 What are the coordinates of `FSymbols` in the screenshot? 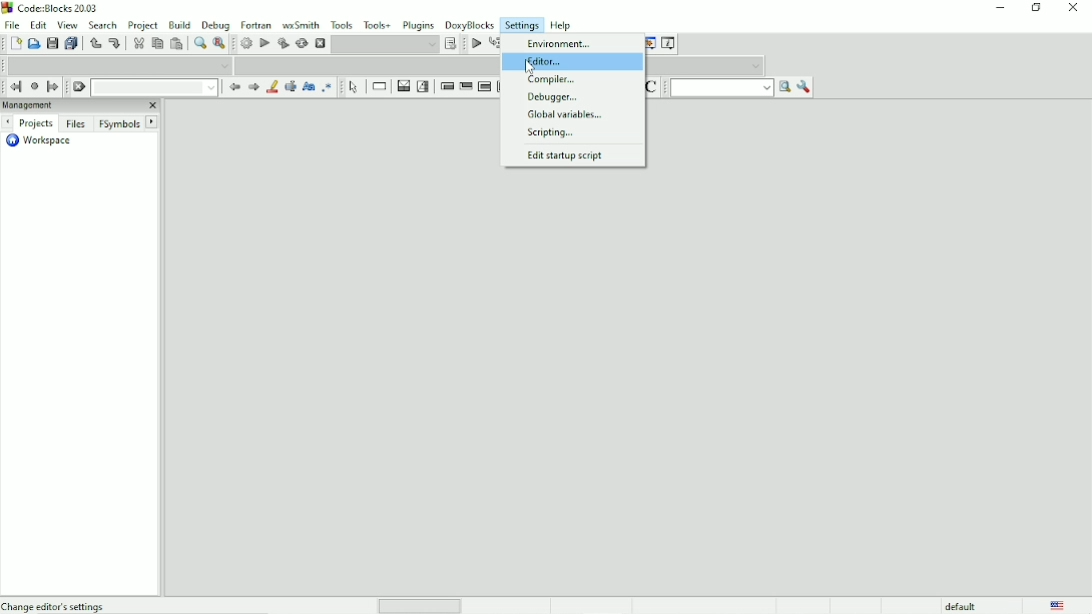 It's located at (119, 124).